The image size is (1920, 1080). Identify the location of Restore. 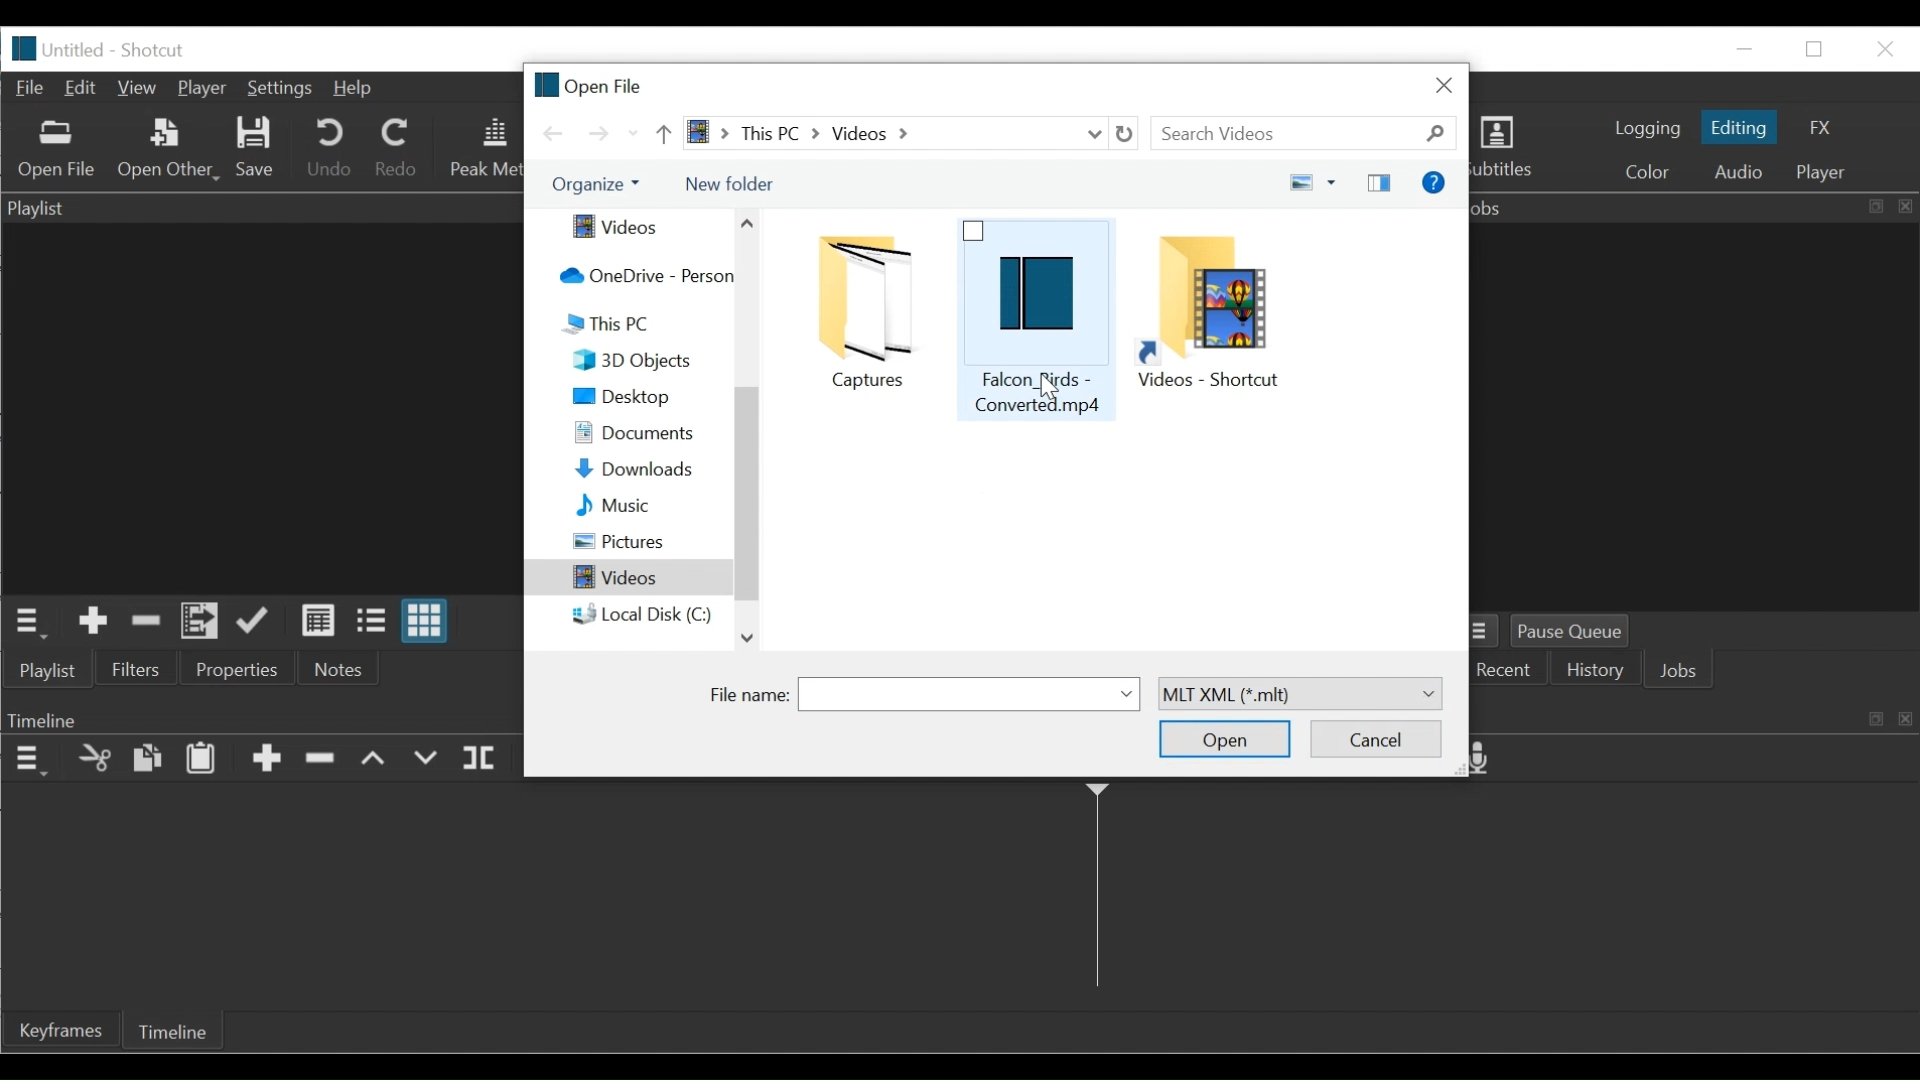
(1816, 50).